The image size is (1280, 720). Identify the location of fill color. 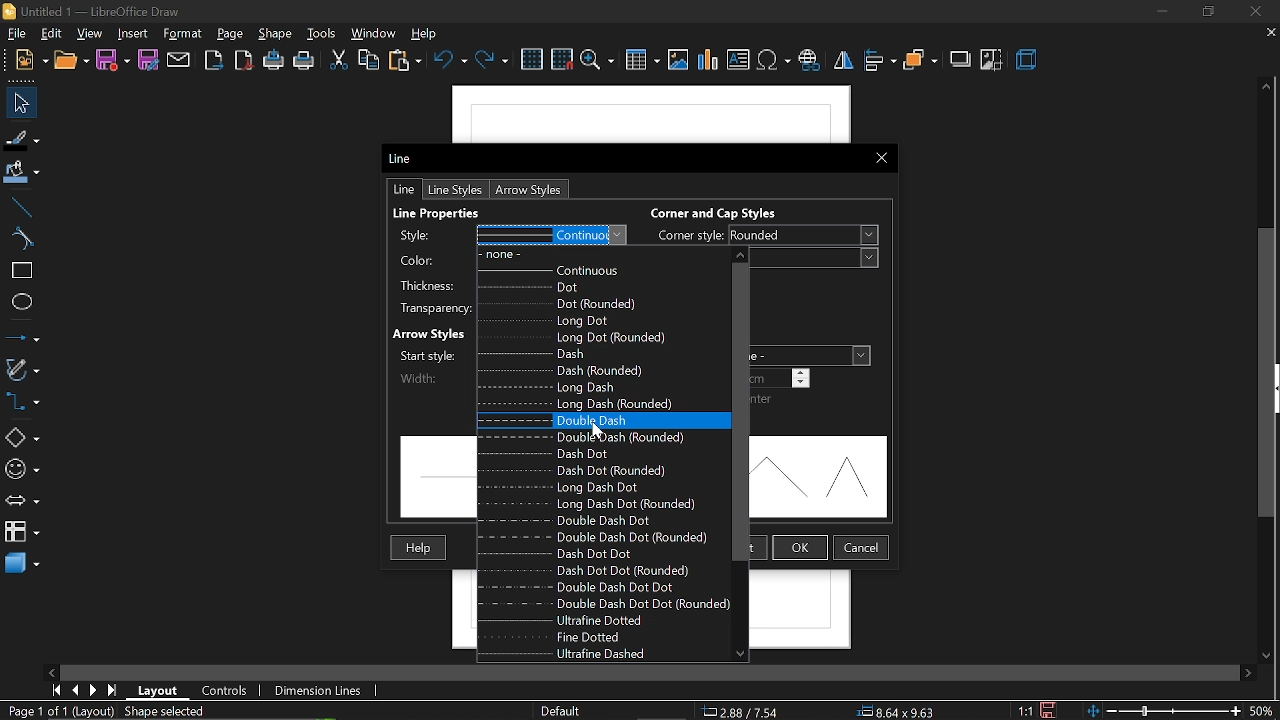
(22, 170).